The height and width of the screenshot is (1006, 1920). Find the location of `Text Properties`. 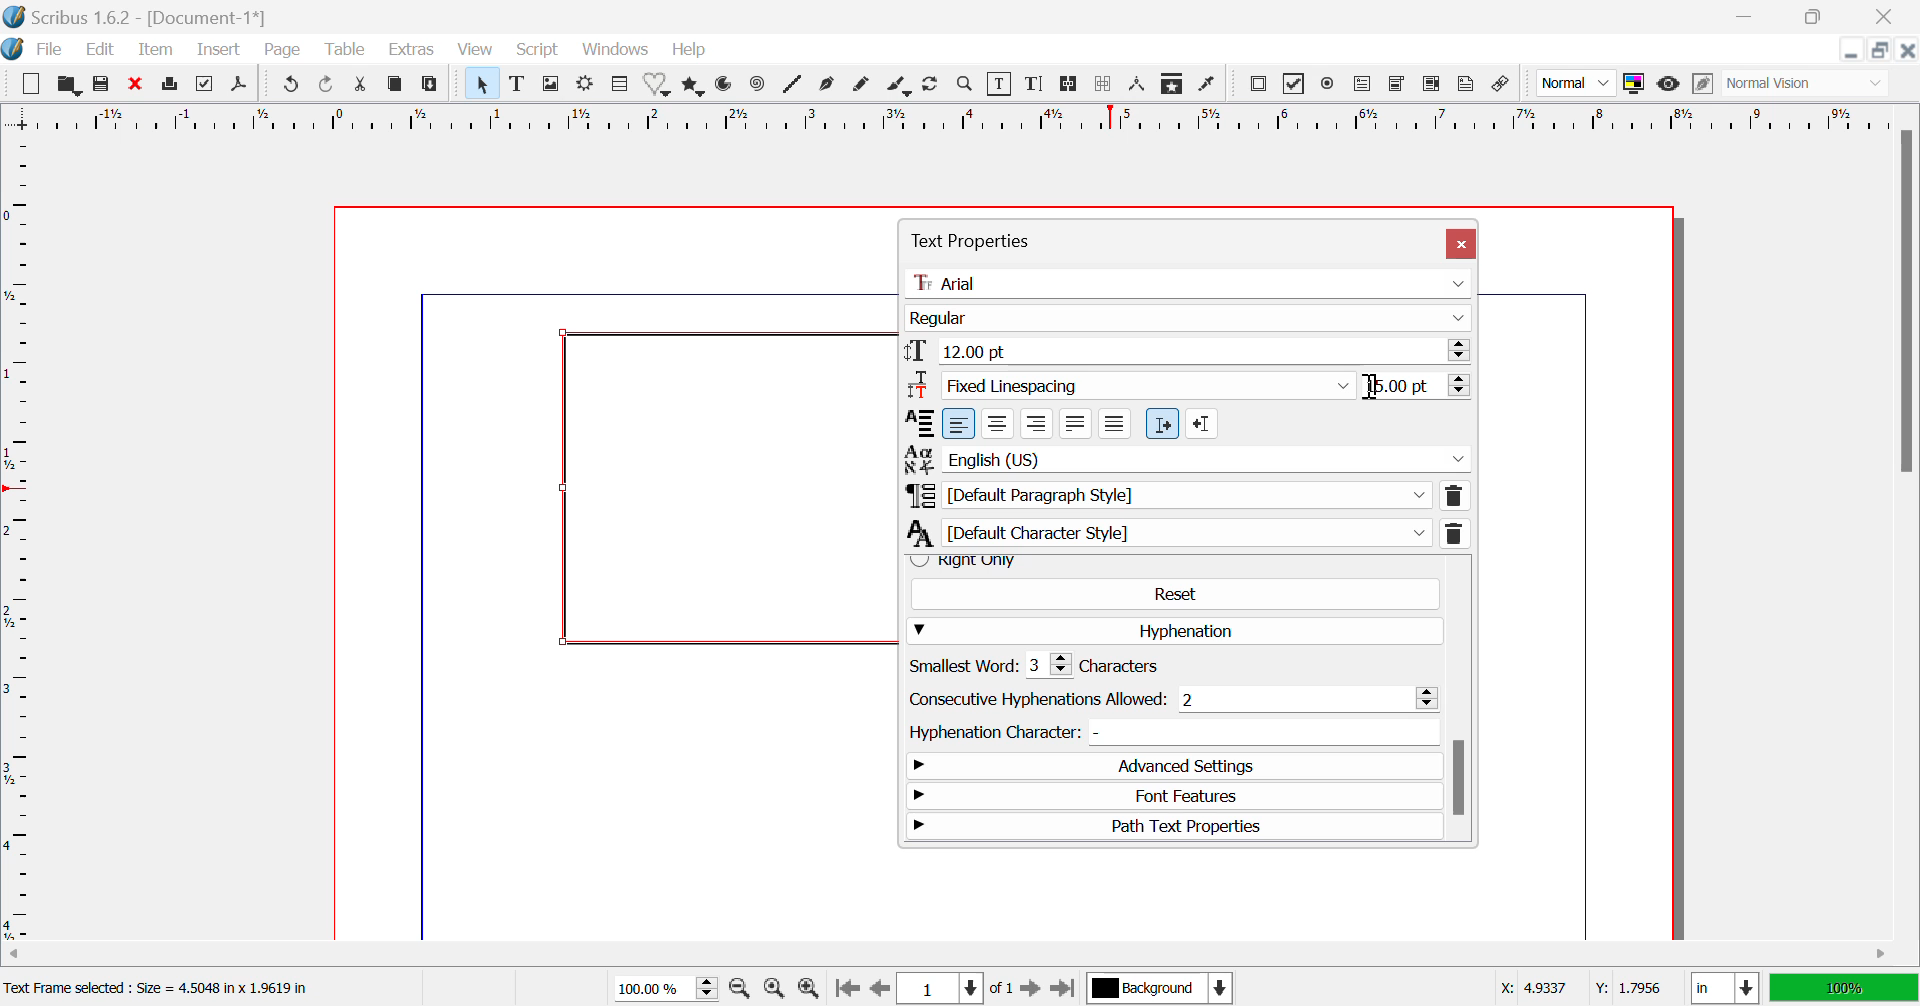

Text Properties is located at coordinates (1090, 237).